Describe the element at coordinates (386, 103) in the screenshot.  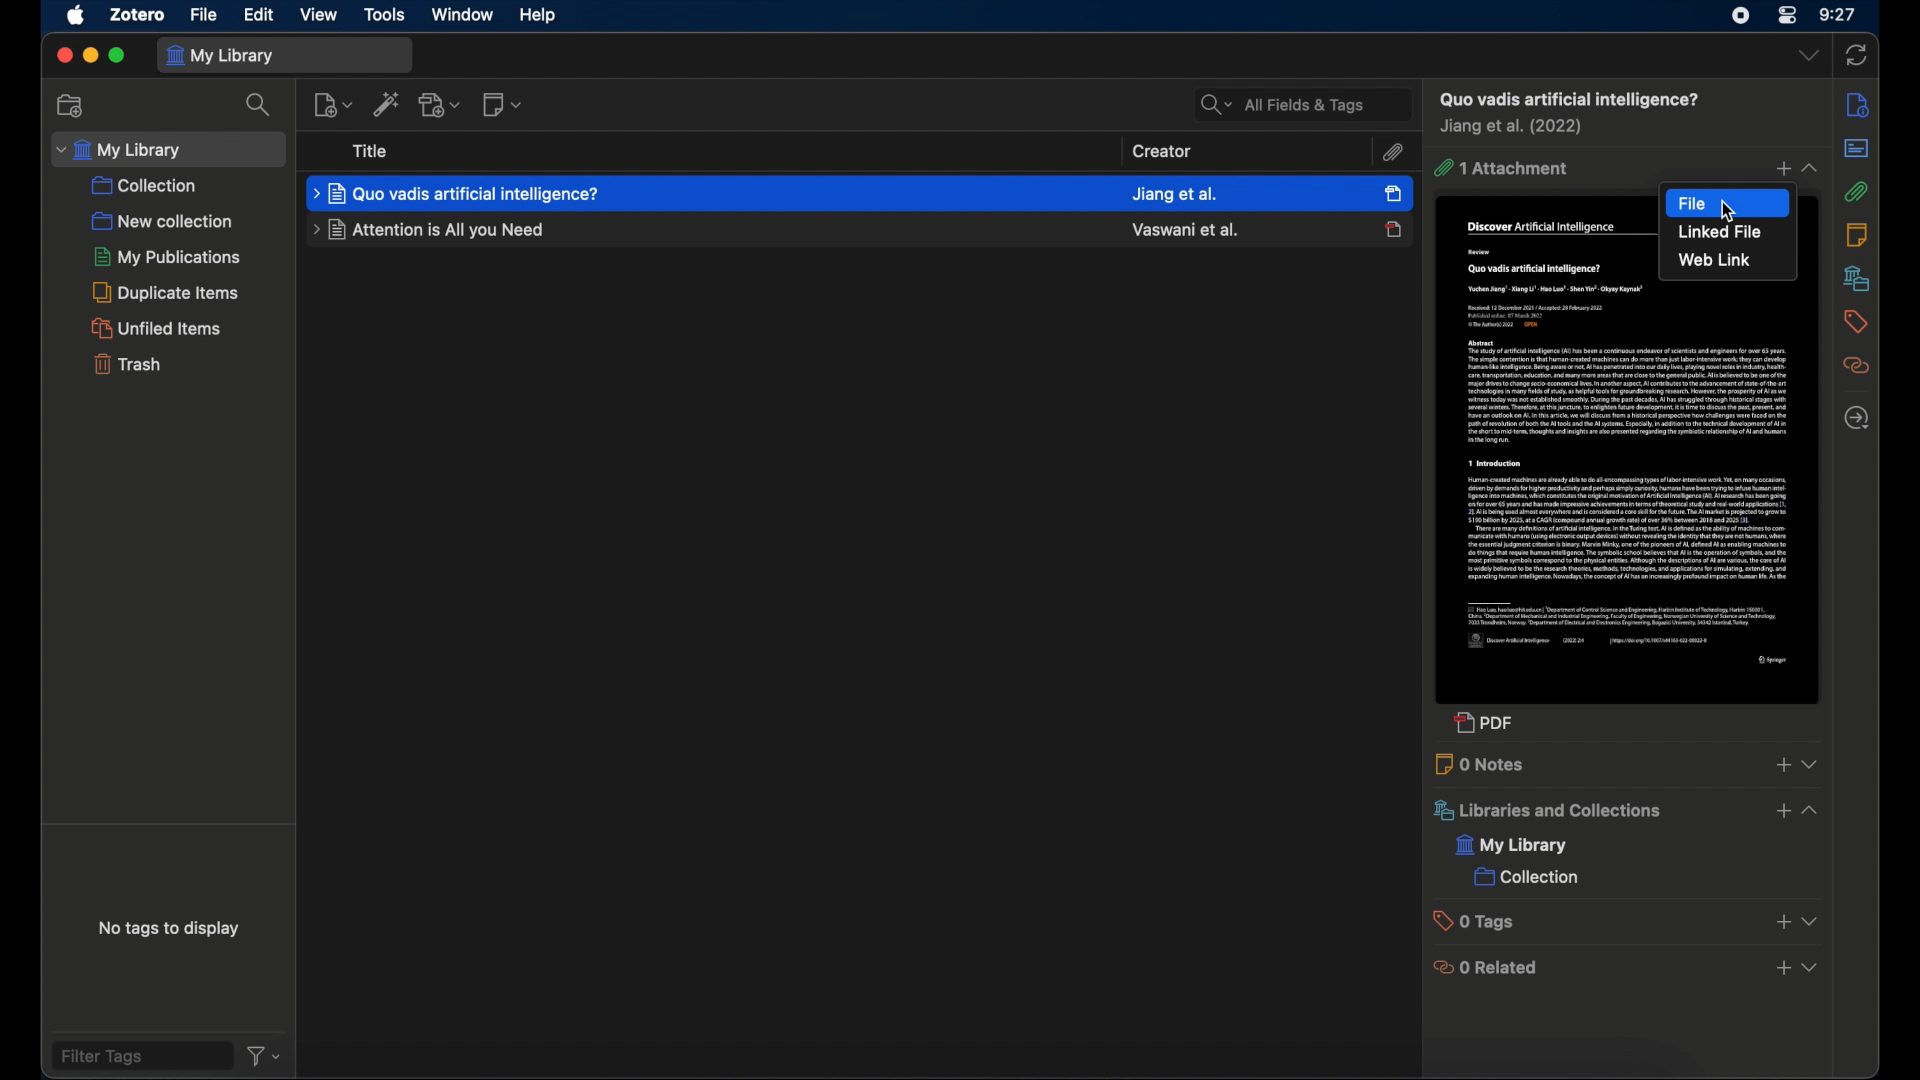
I see `add items by identifier` at that location.